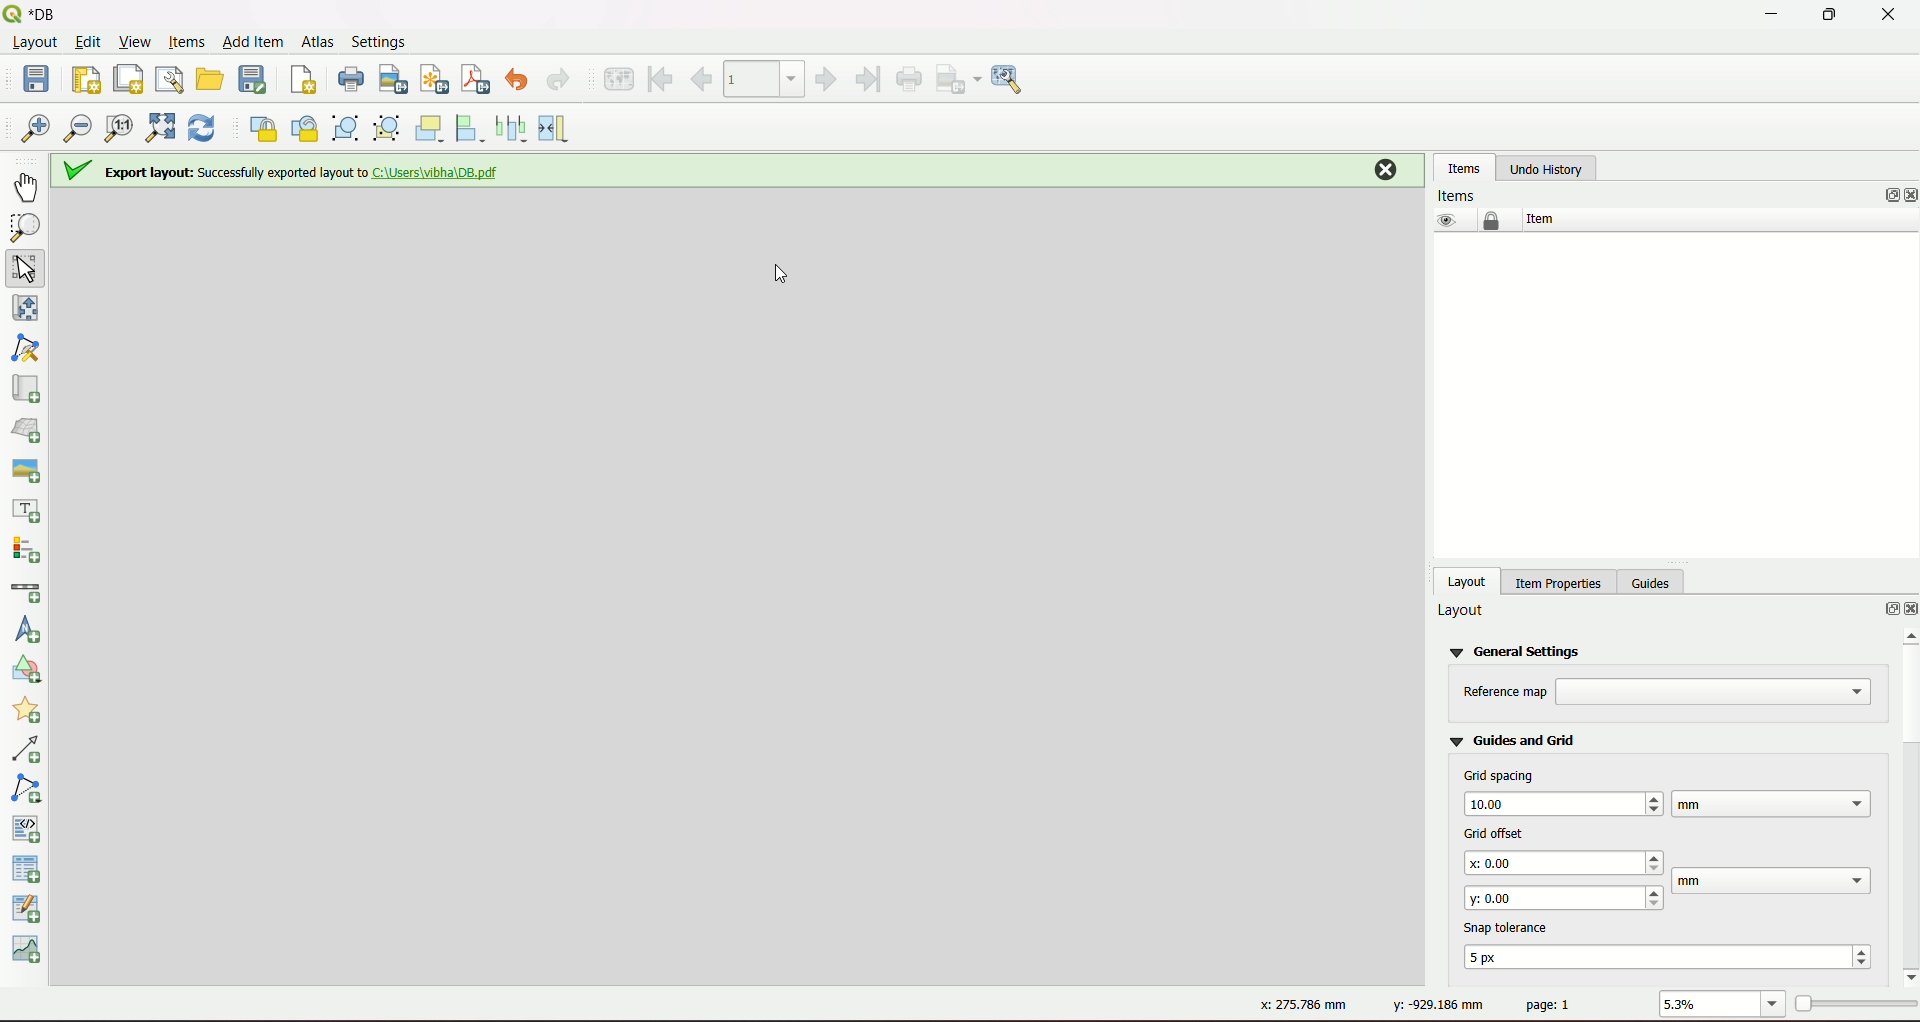 This screenshot has height=1022, width=1920. What do you see at coordinates (24, 673) in the screenshot?
I see `add shape` at bounding box center [24, 673].